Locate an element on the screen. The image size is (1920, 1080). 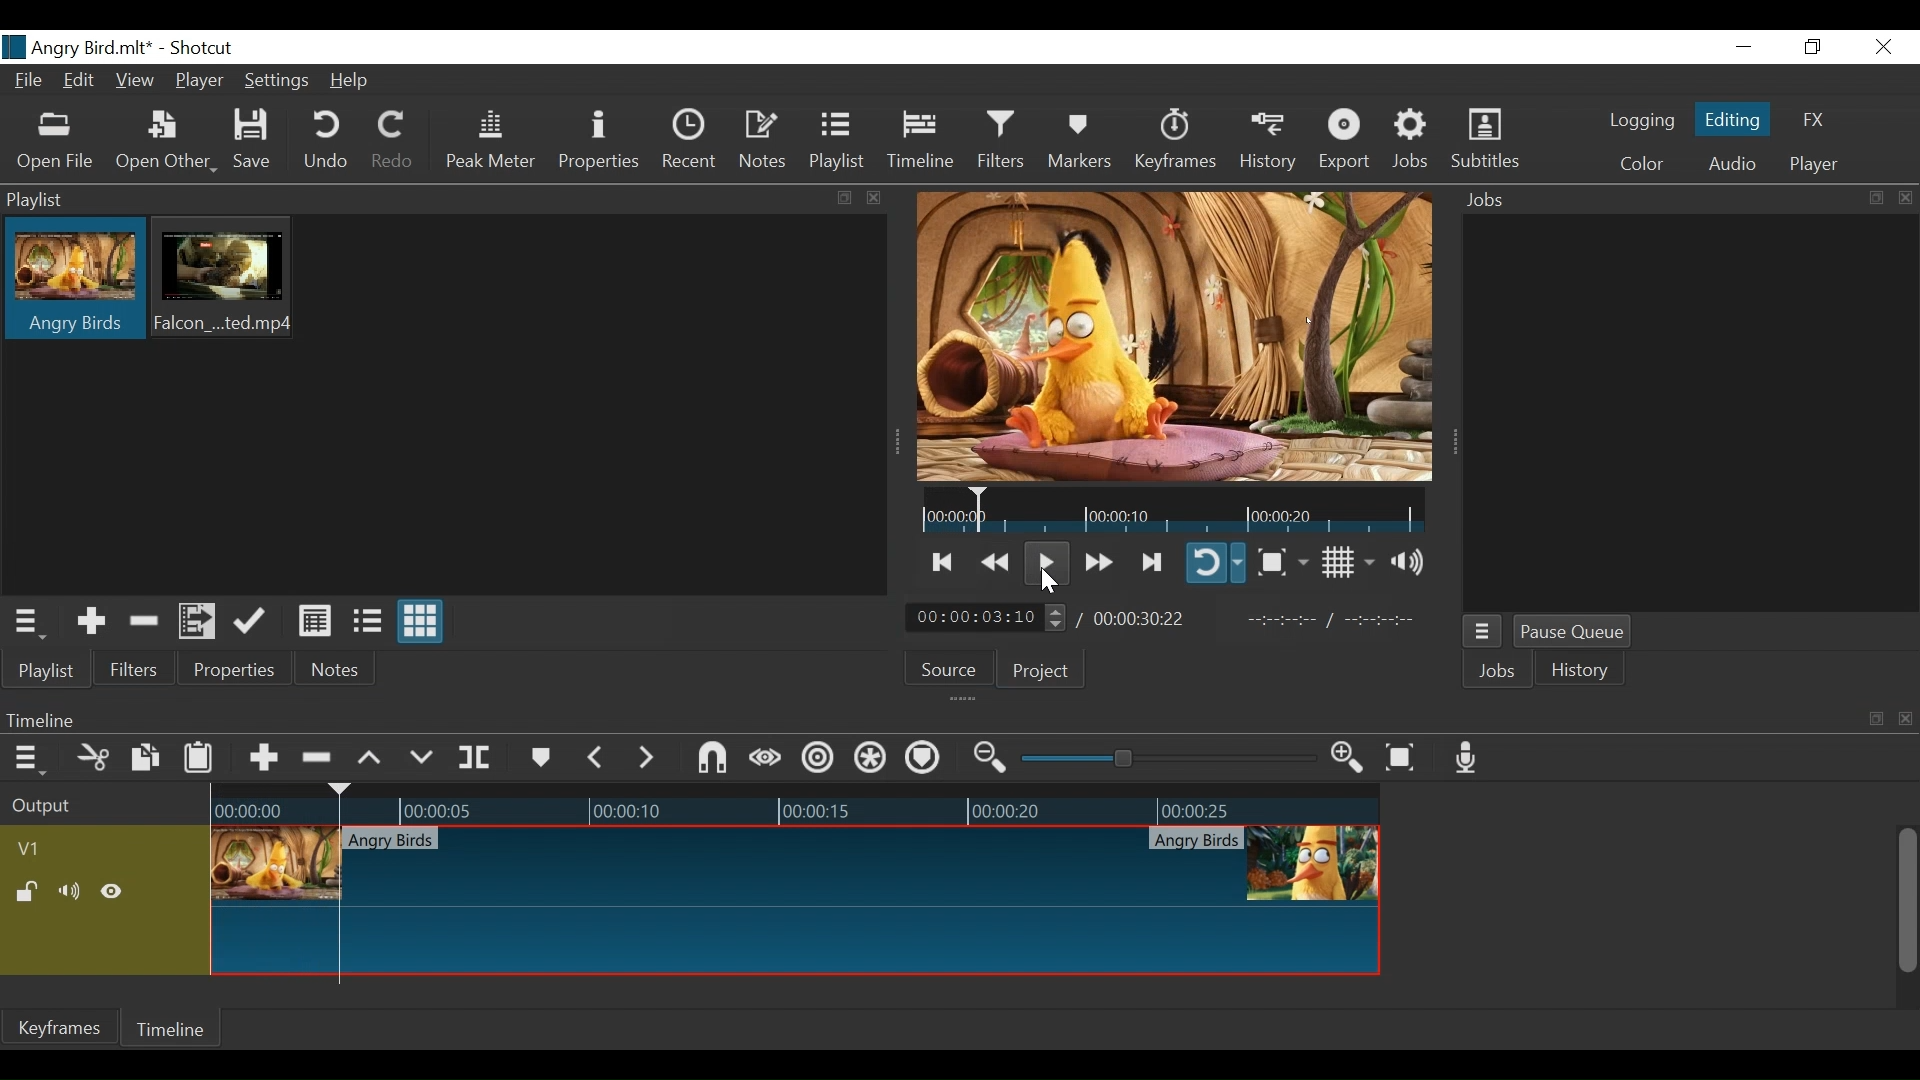
Close is located at coordinates (1883, 48).